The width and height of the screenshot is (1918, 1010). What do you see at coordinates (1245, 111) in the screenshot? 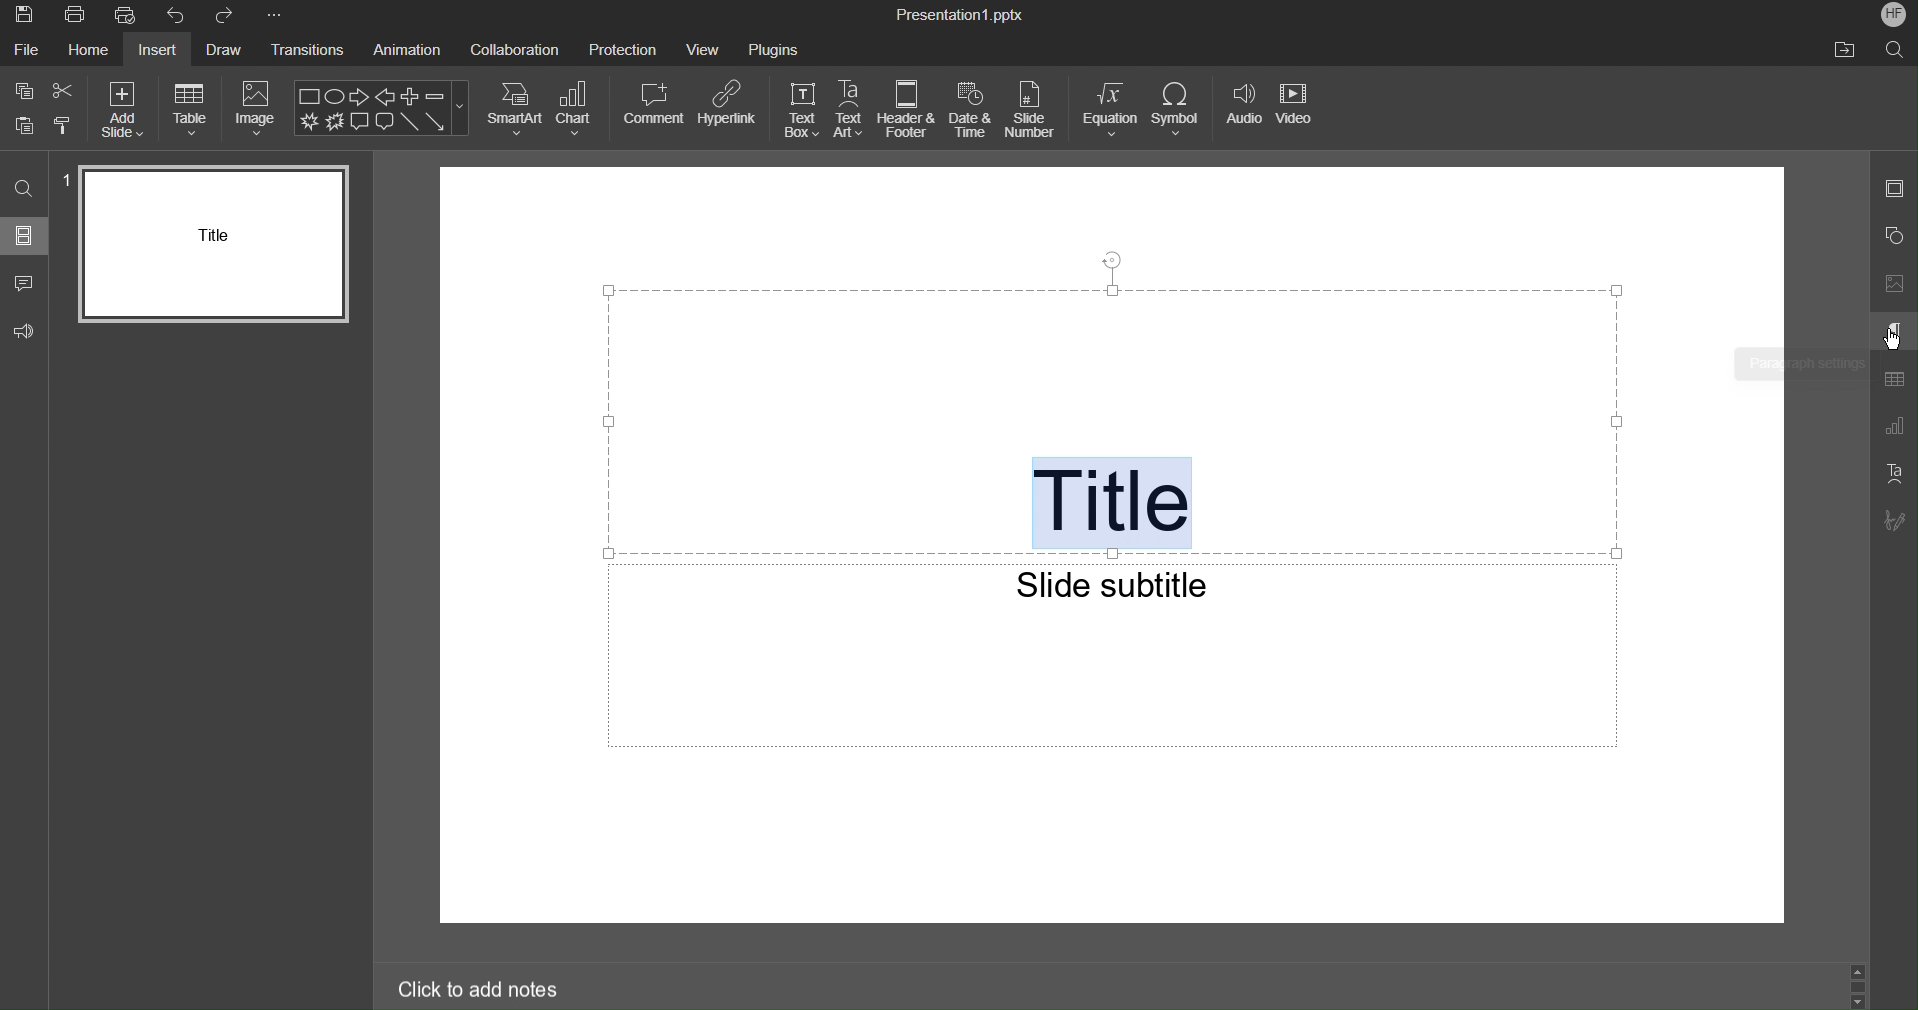
I see `Audio` at bounding box center [1245, 111].